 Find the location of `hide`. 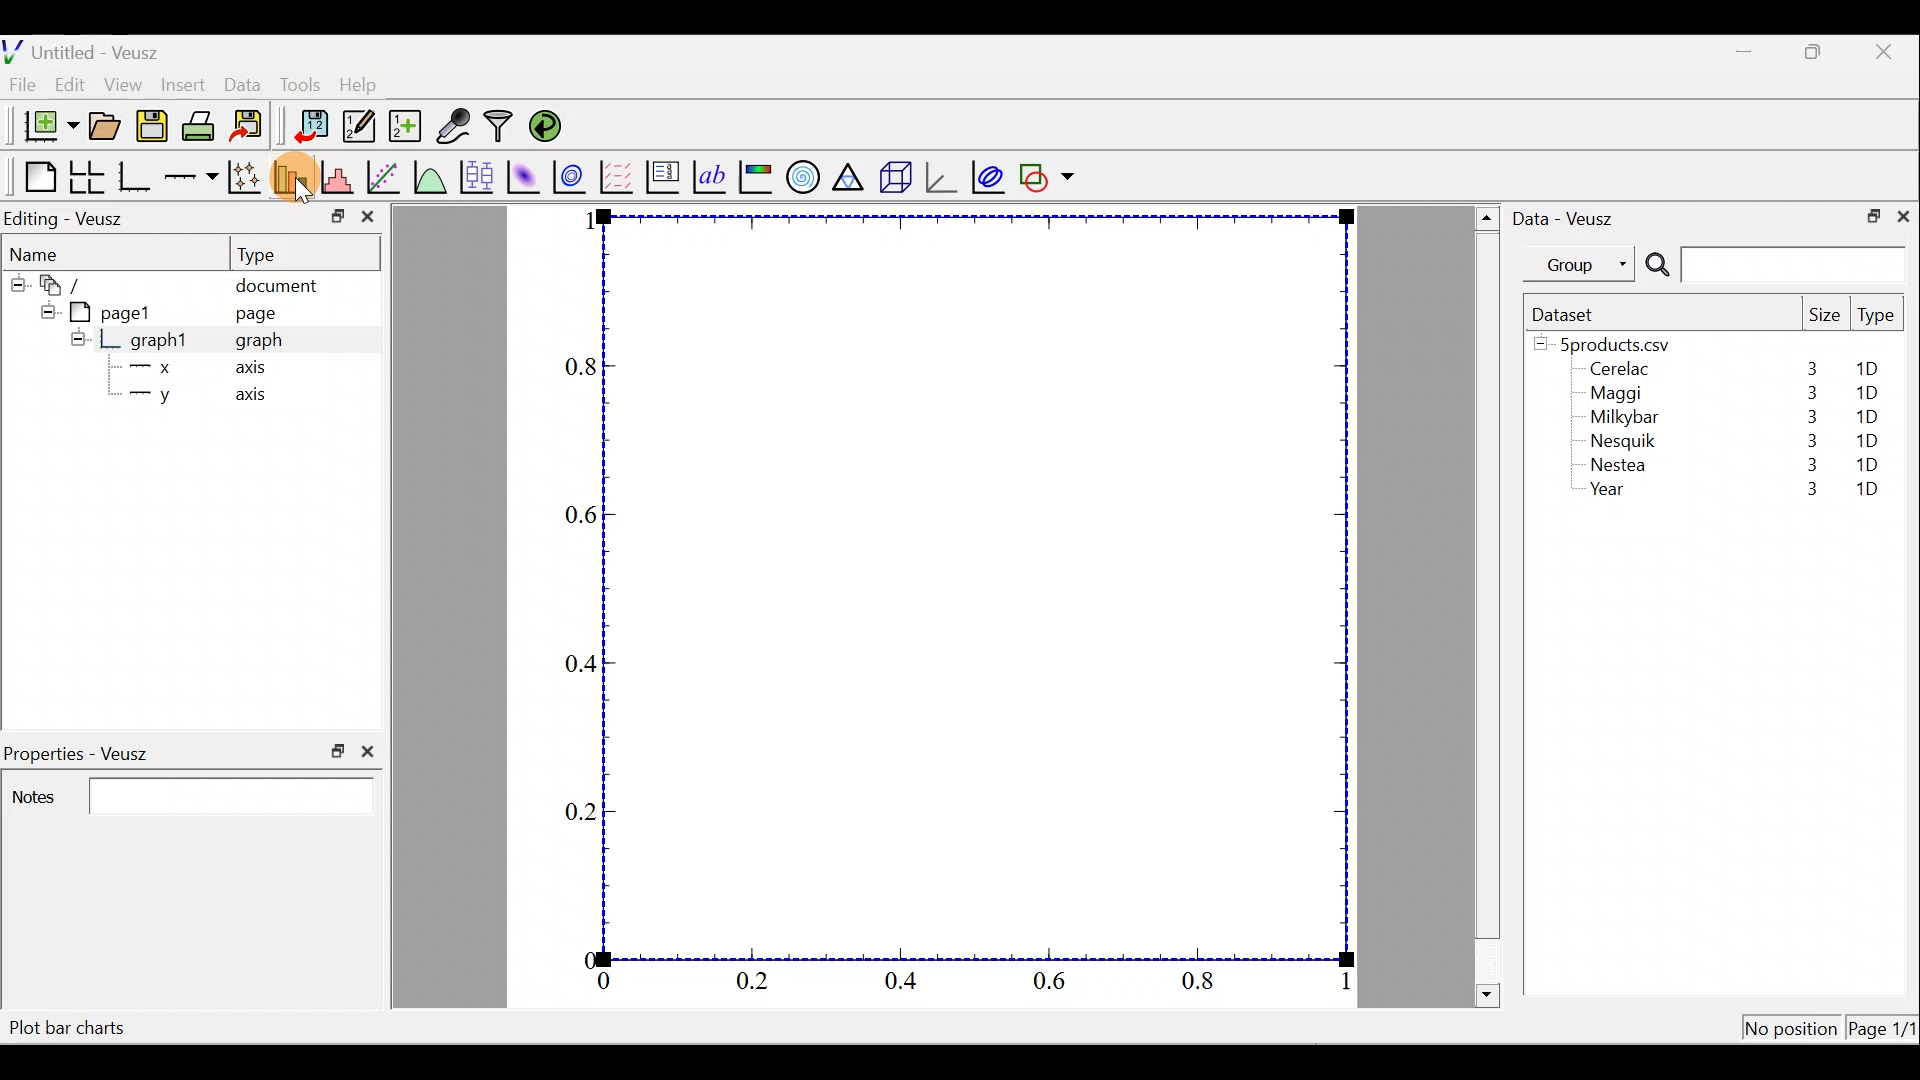

hide is located at coordinates (44, 309).